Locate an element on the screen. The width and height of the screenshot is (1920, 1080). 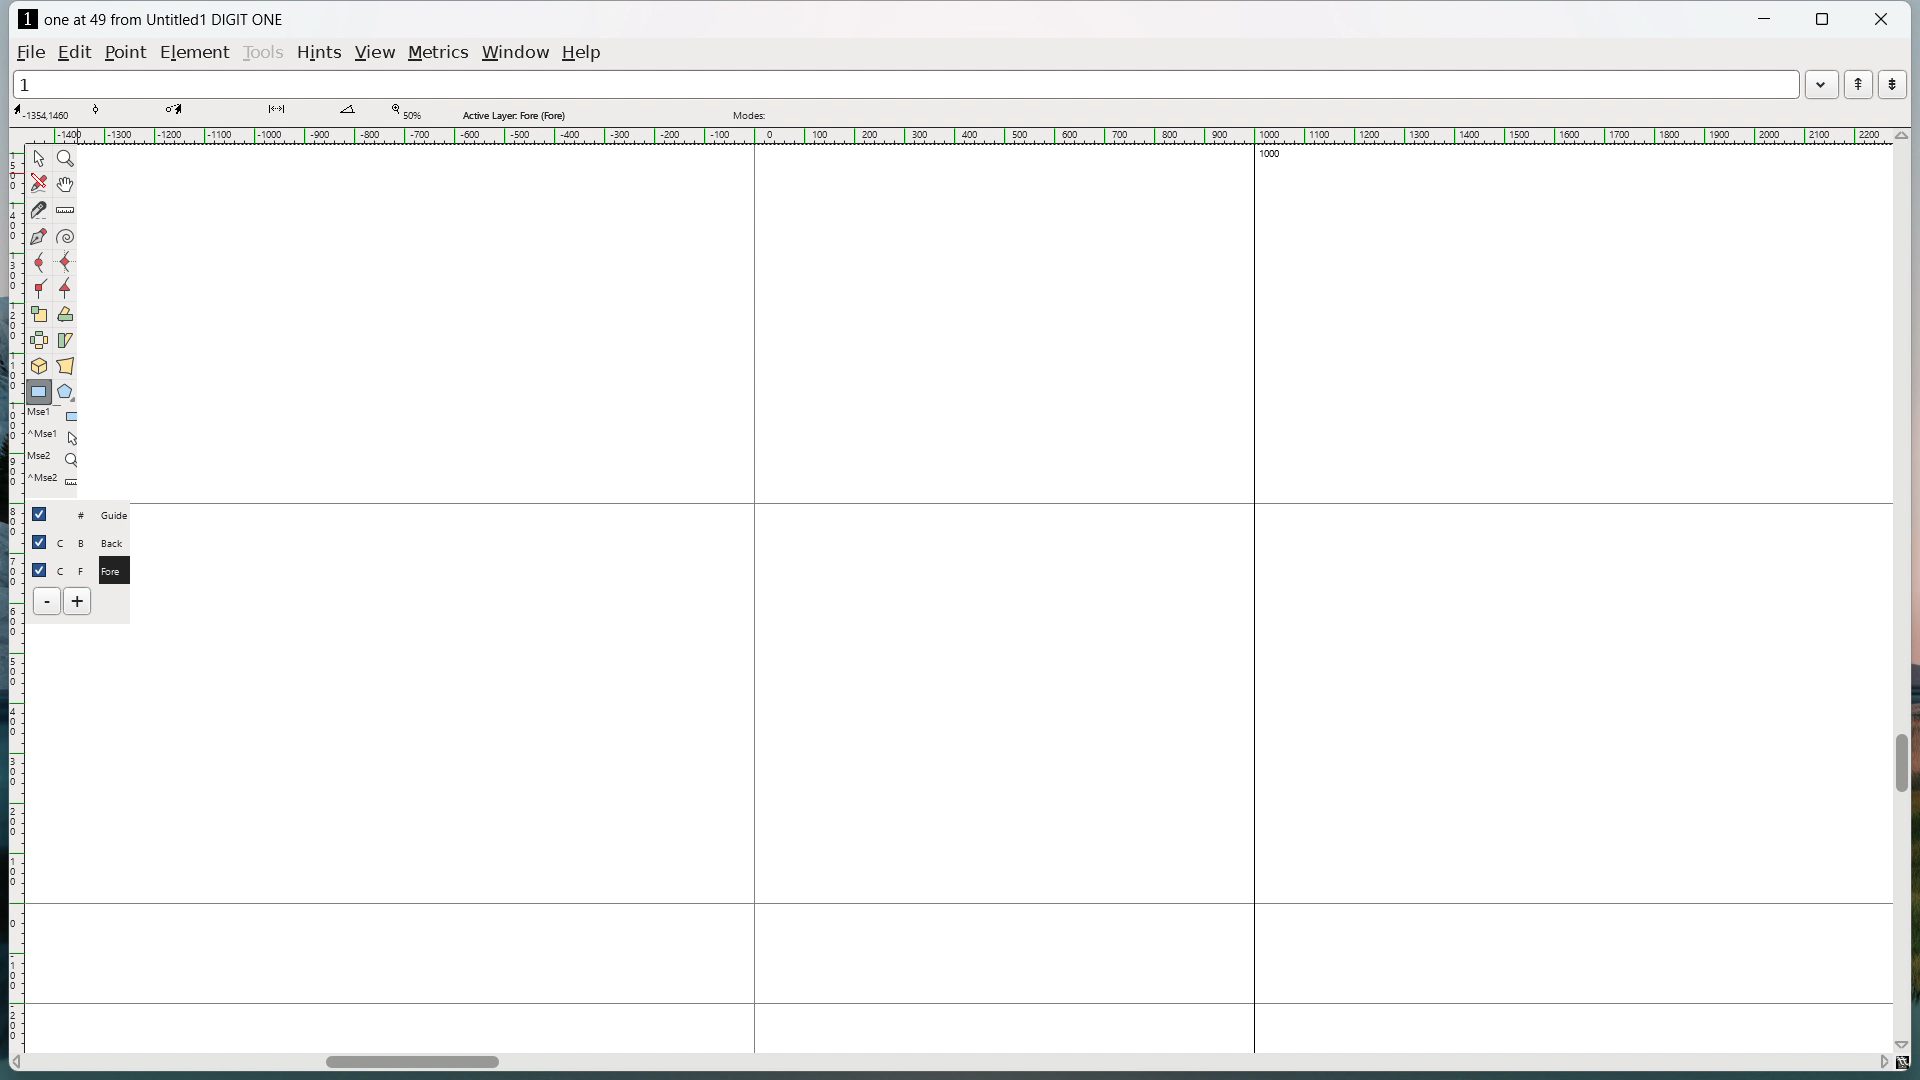
last used tools is located at coordinates (51, 452).